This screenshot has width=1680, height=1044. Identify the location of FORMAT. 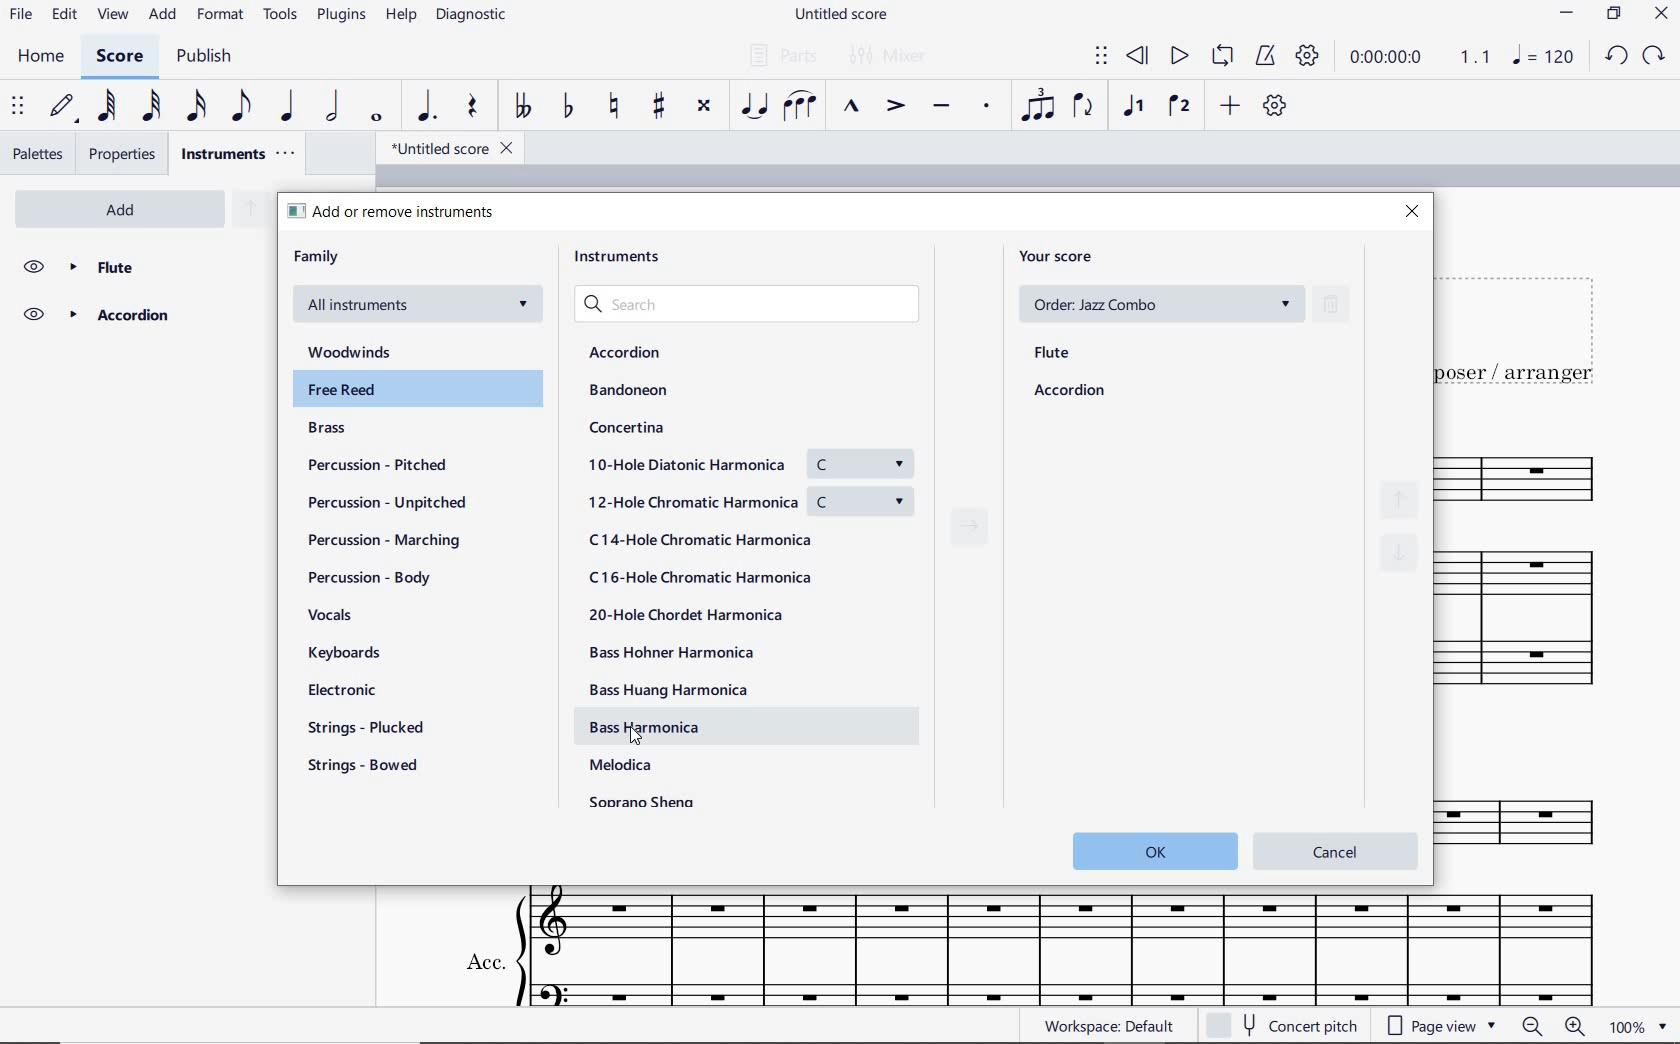
(220, 16).